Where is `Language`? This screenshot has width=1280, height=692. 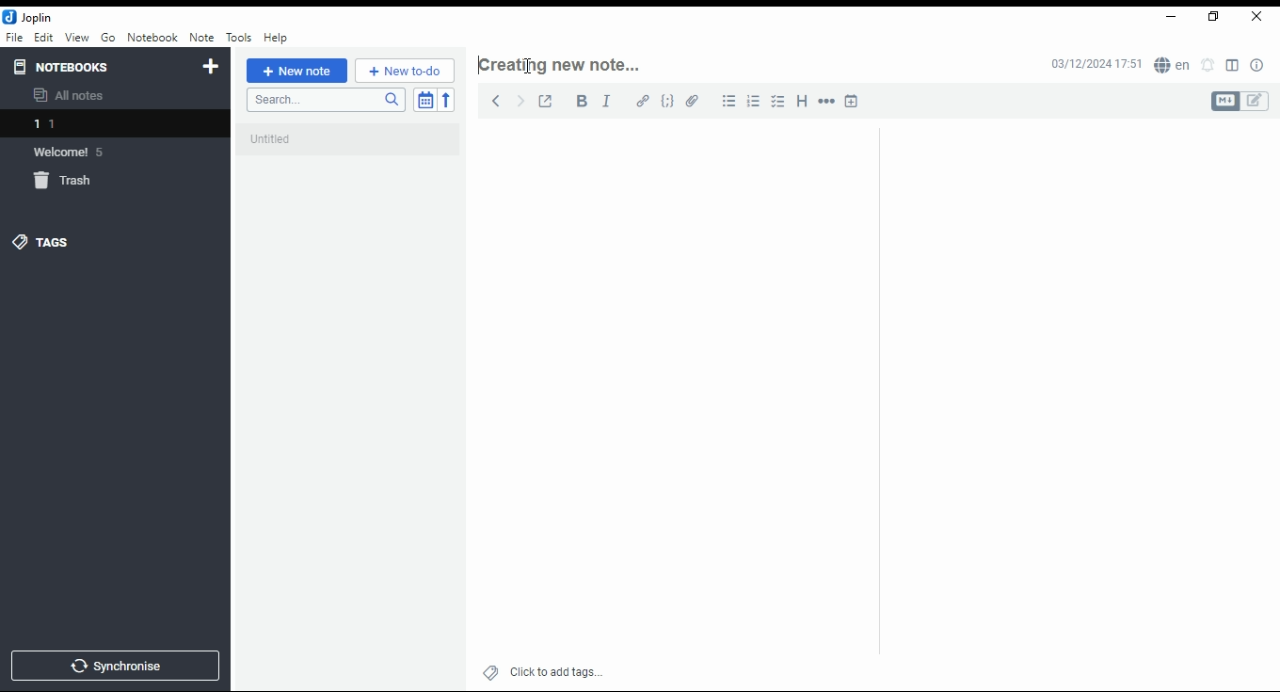
Language is located at coordinates (1172, 63).